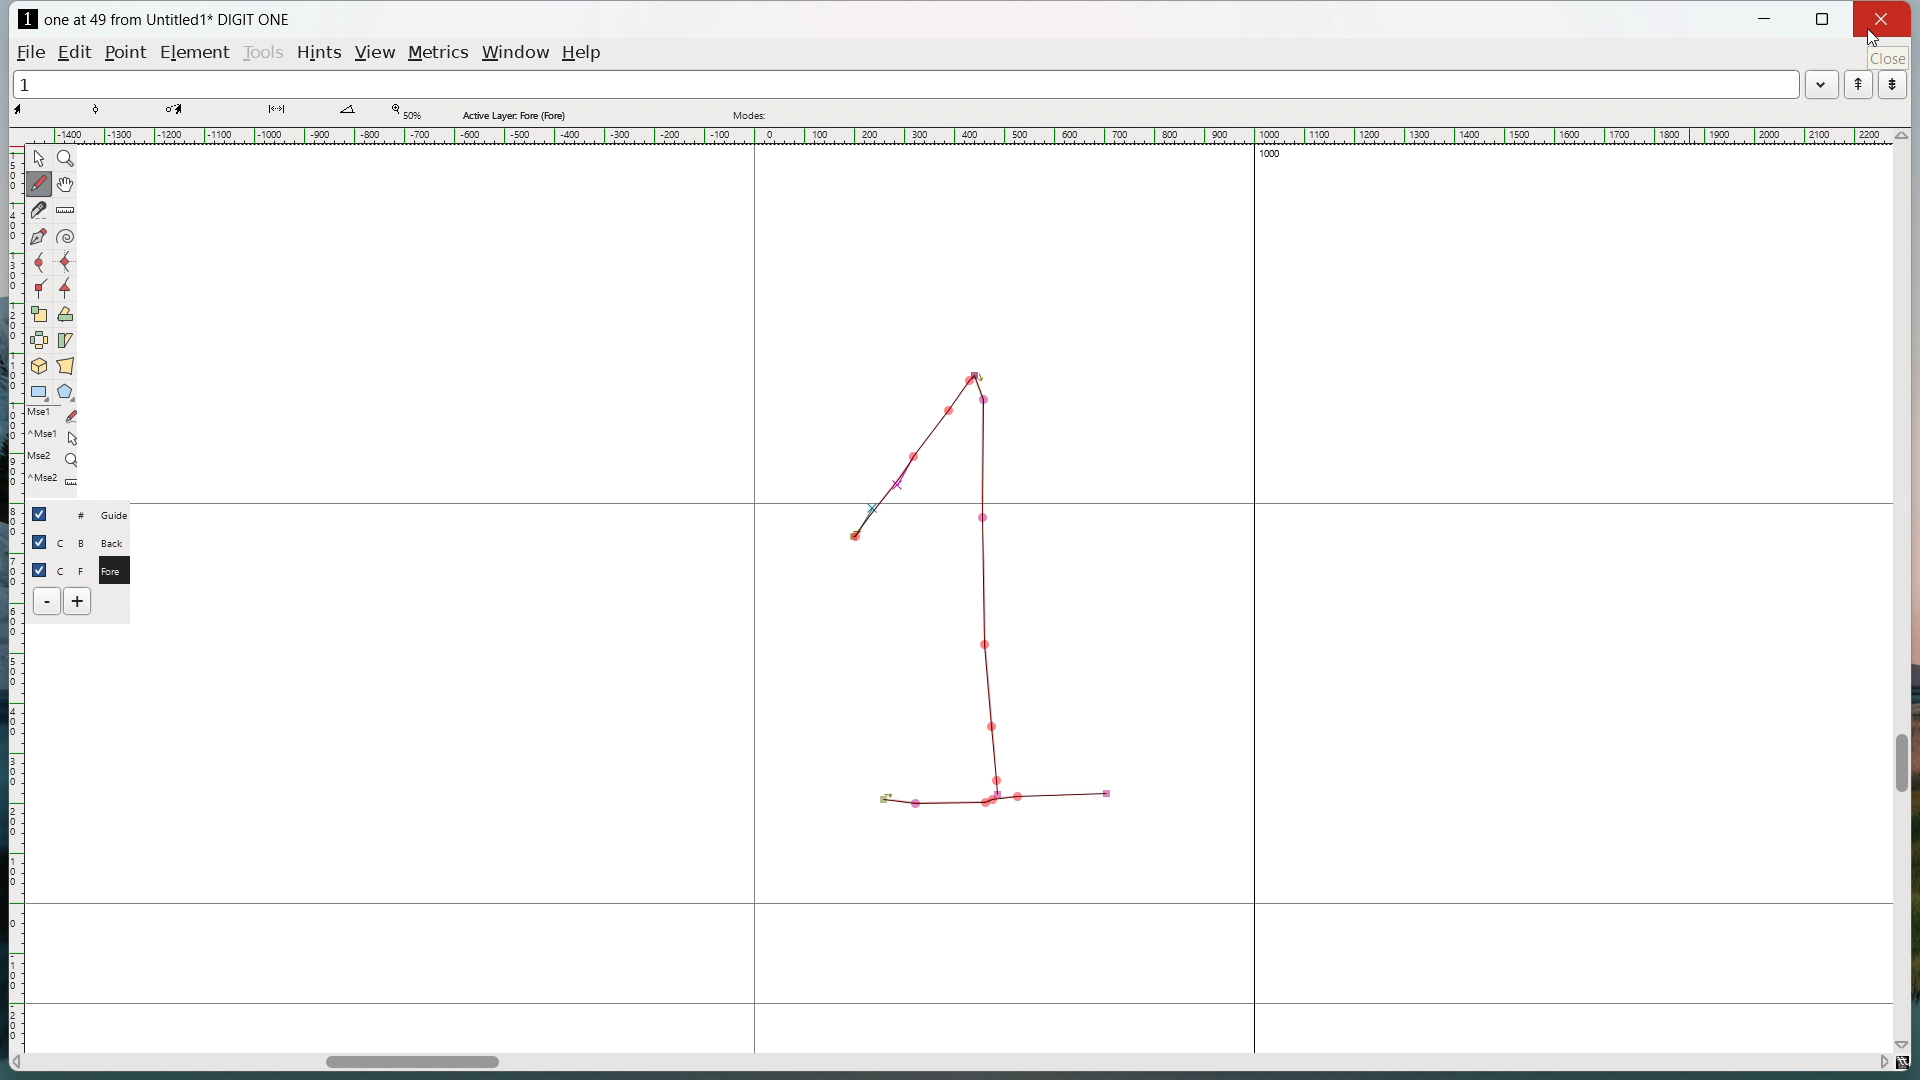 This screenshot has height=1080, width=1920. Describe the element at coordinates (66, 391) in the screenshot. I see `polygon/star` at that location.